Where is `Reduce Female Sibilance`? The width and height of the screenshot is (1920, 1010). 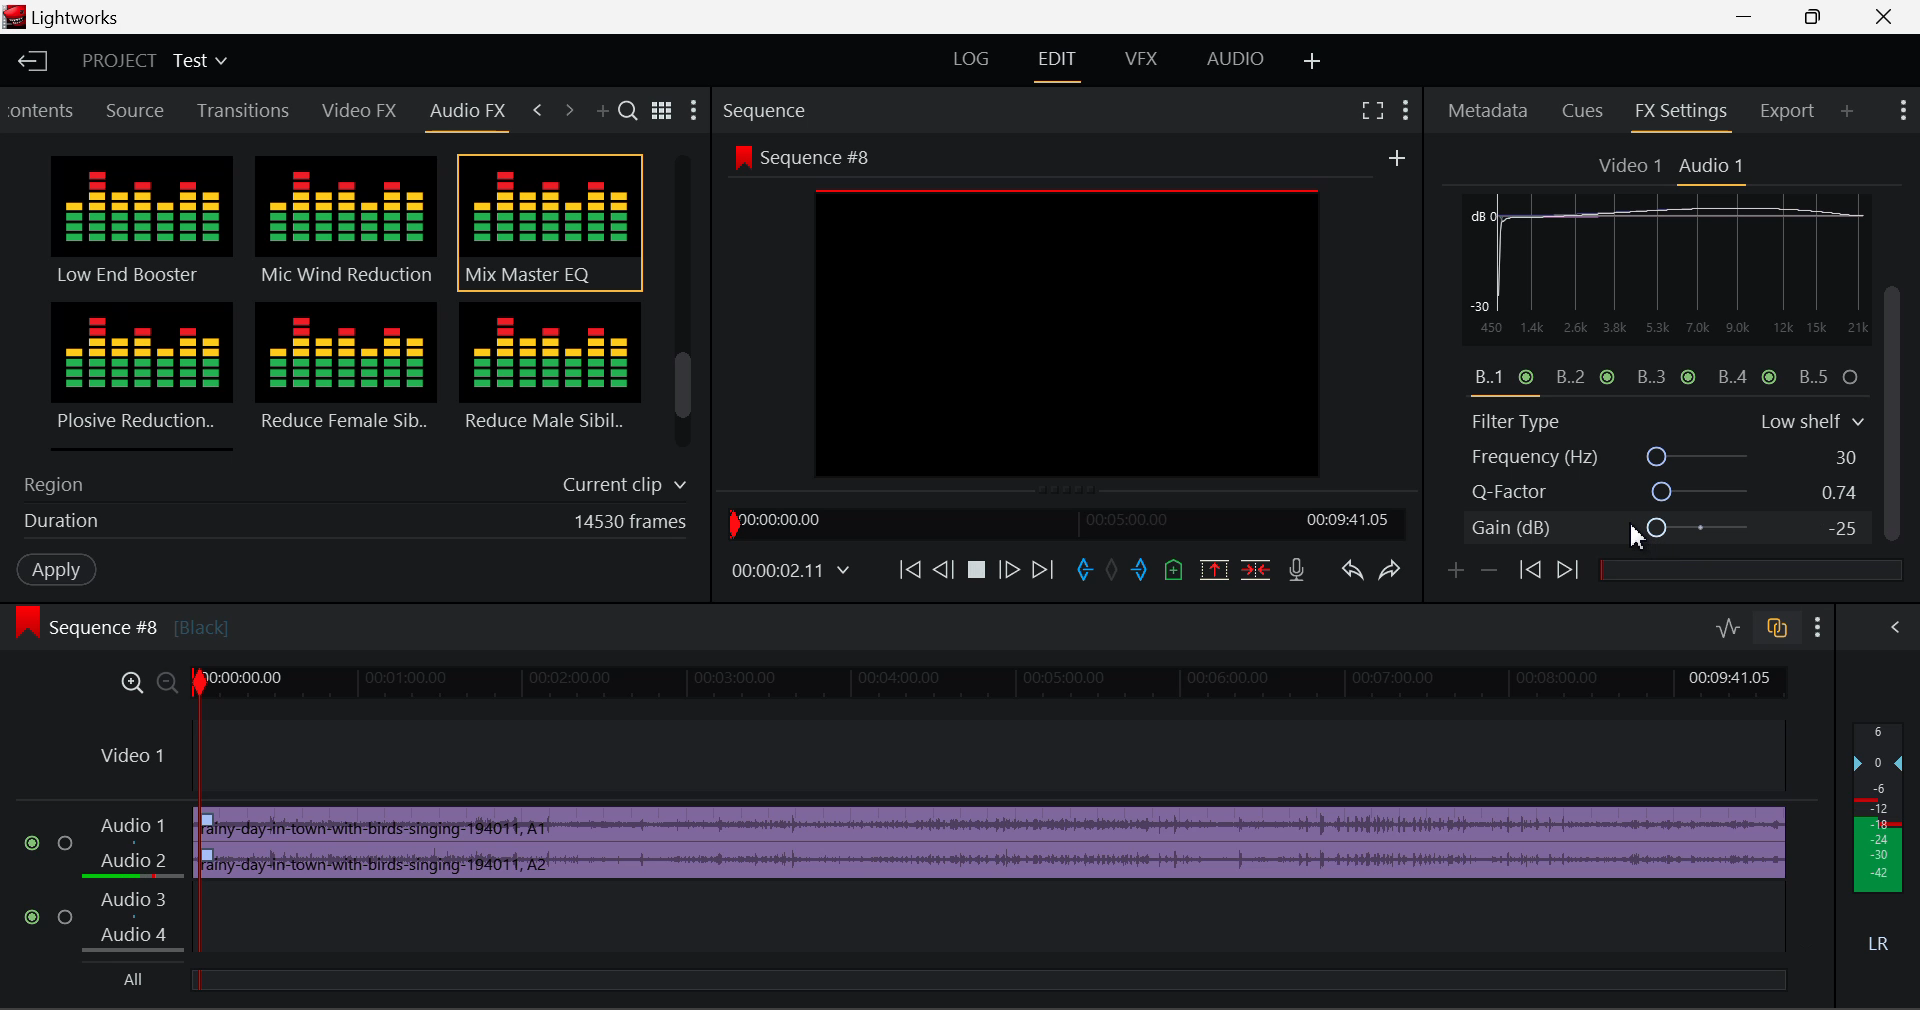 Reduce Female Sibilance is located at coordinates (347, 376).